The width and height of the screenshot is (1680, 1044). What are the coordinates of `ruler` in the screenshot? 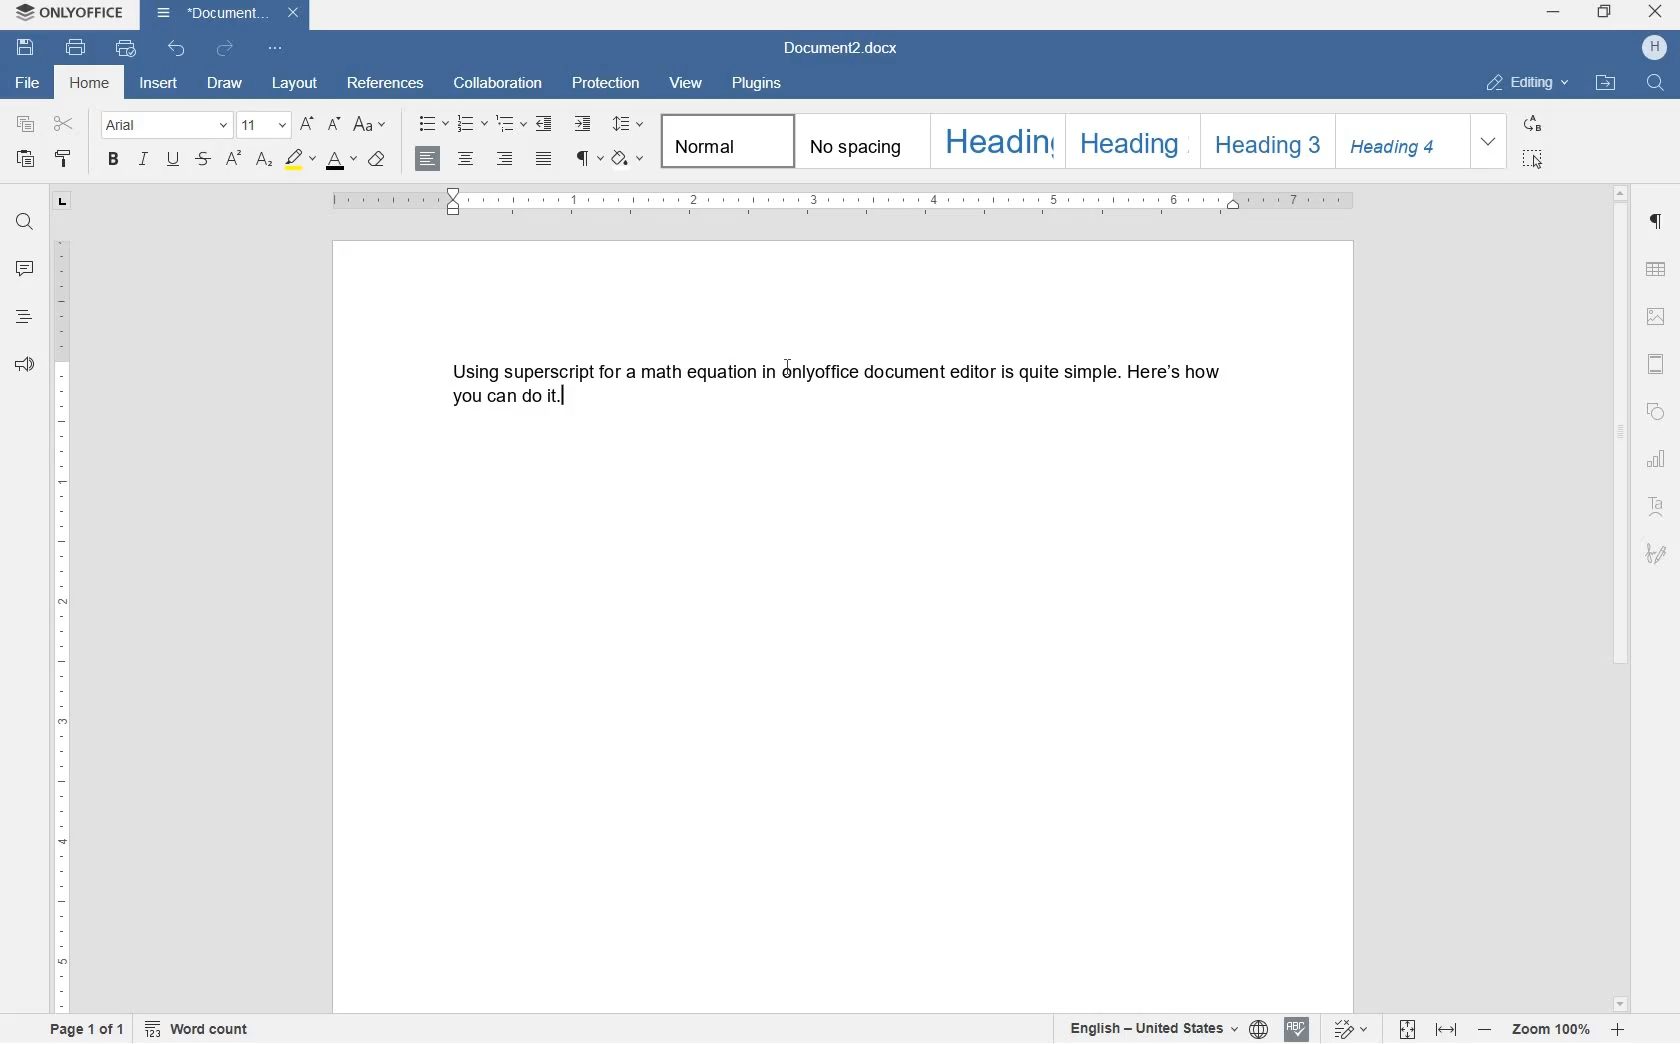 It's located at (844, 201).